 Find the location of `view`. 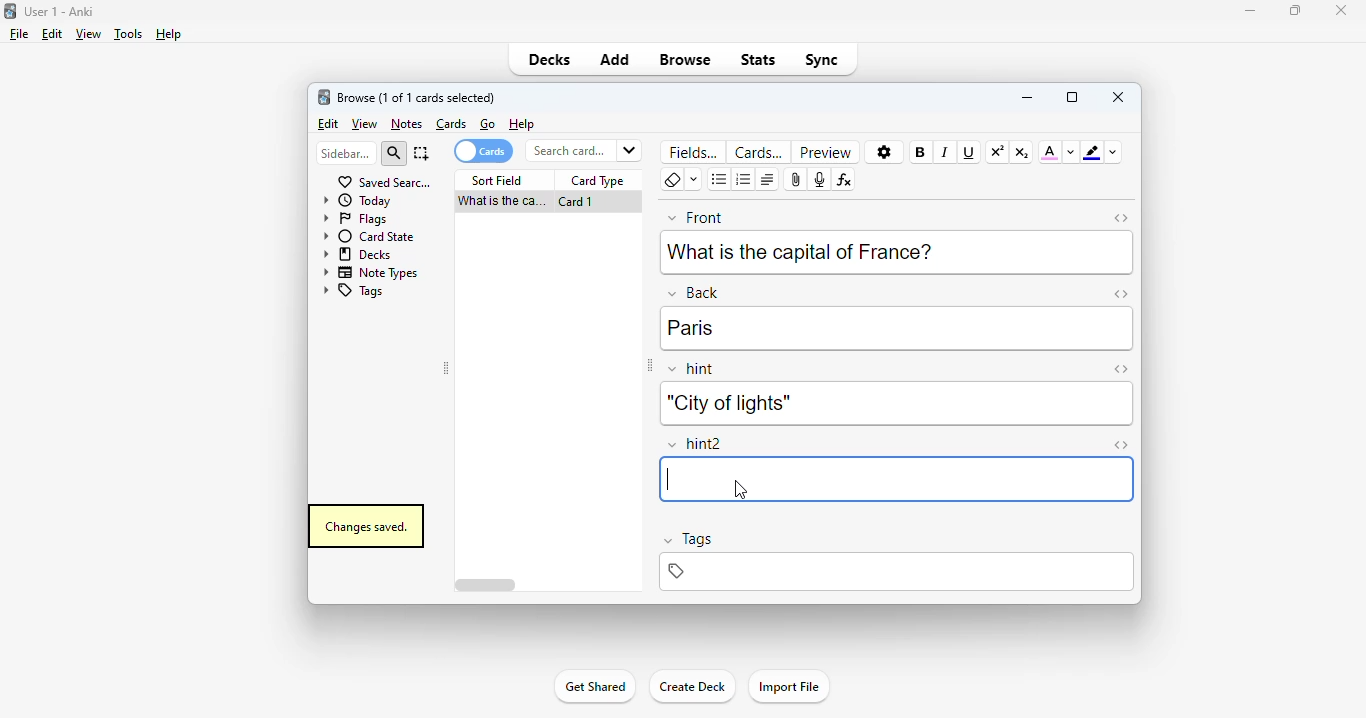

view is located at coordinates (365, 125).